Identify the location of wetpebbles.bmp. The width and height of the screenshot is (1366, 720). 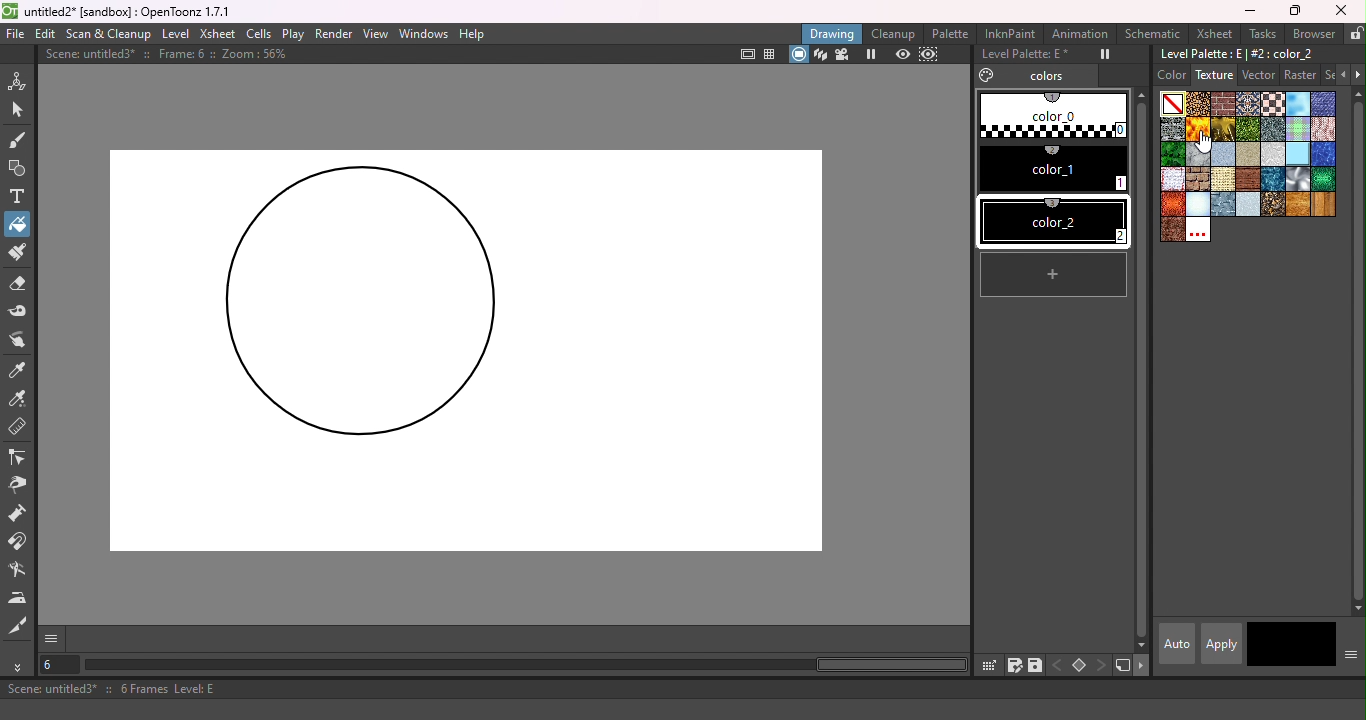
(1274, 204).